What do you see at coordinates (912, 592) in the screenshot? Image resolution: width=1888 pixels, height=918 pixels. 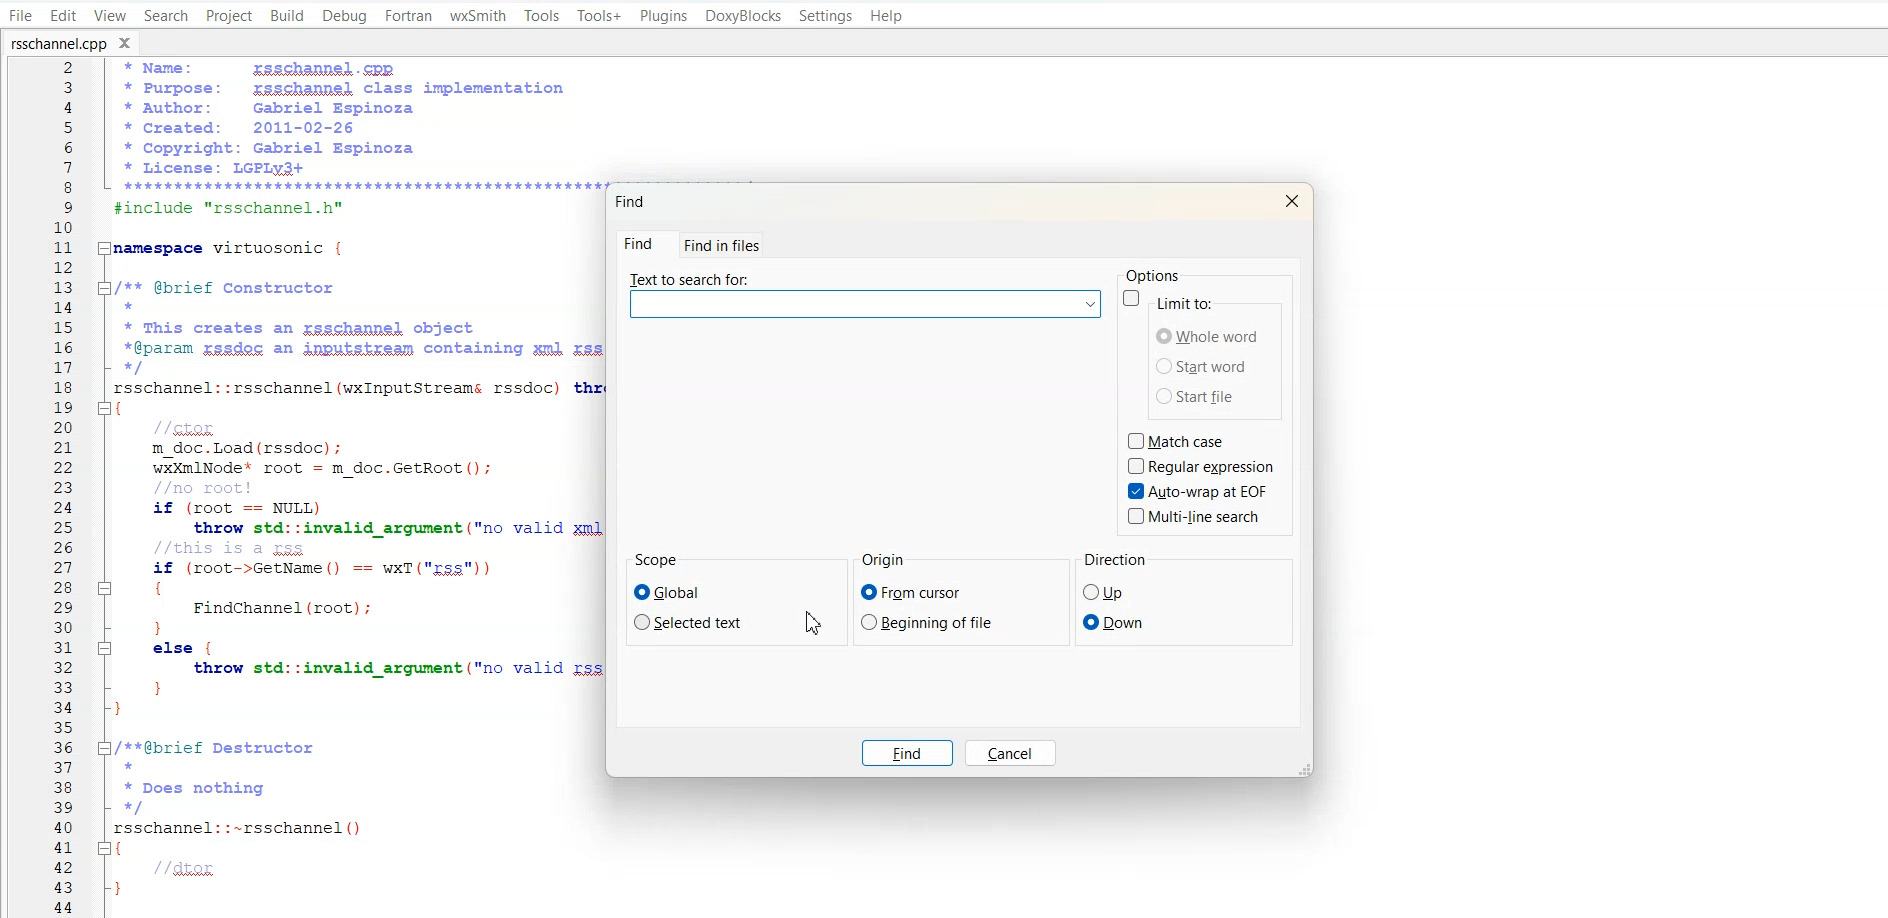 I see `From cursor` at bounding box center [912, 592].